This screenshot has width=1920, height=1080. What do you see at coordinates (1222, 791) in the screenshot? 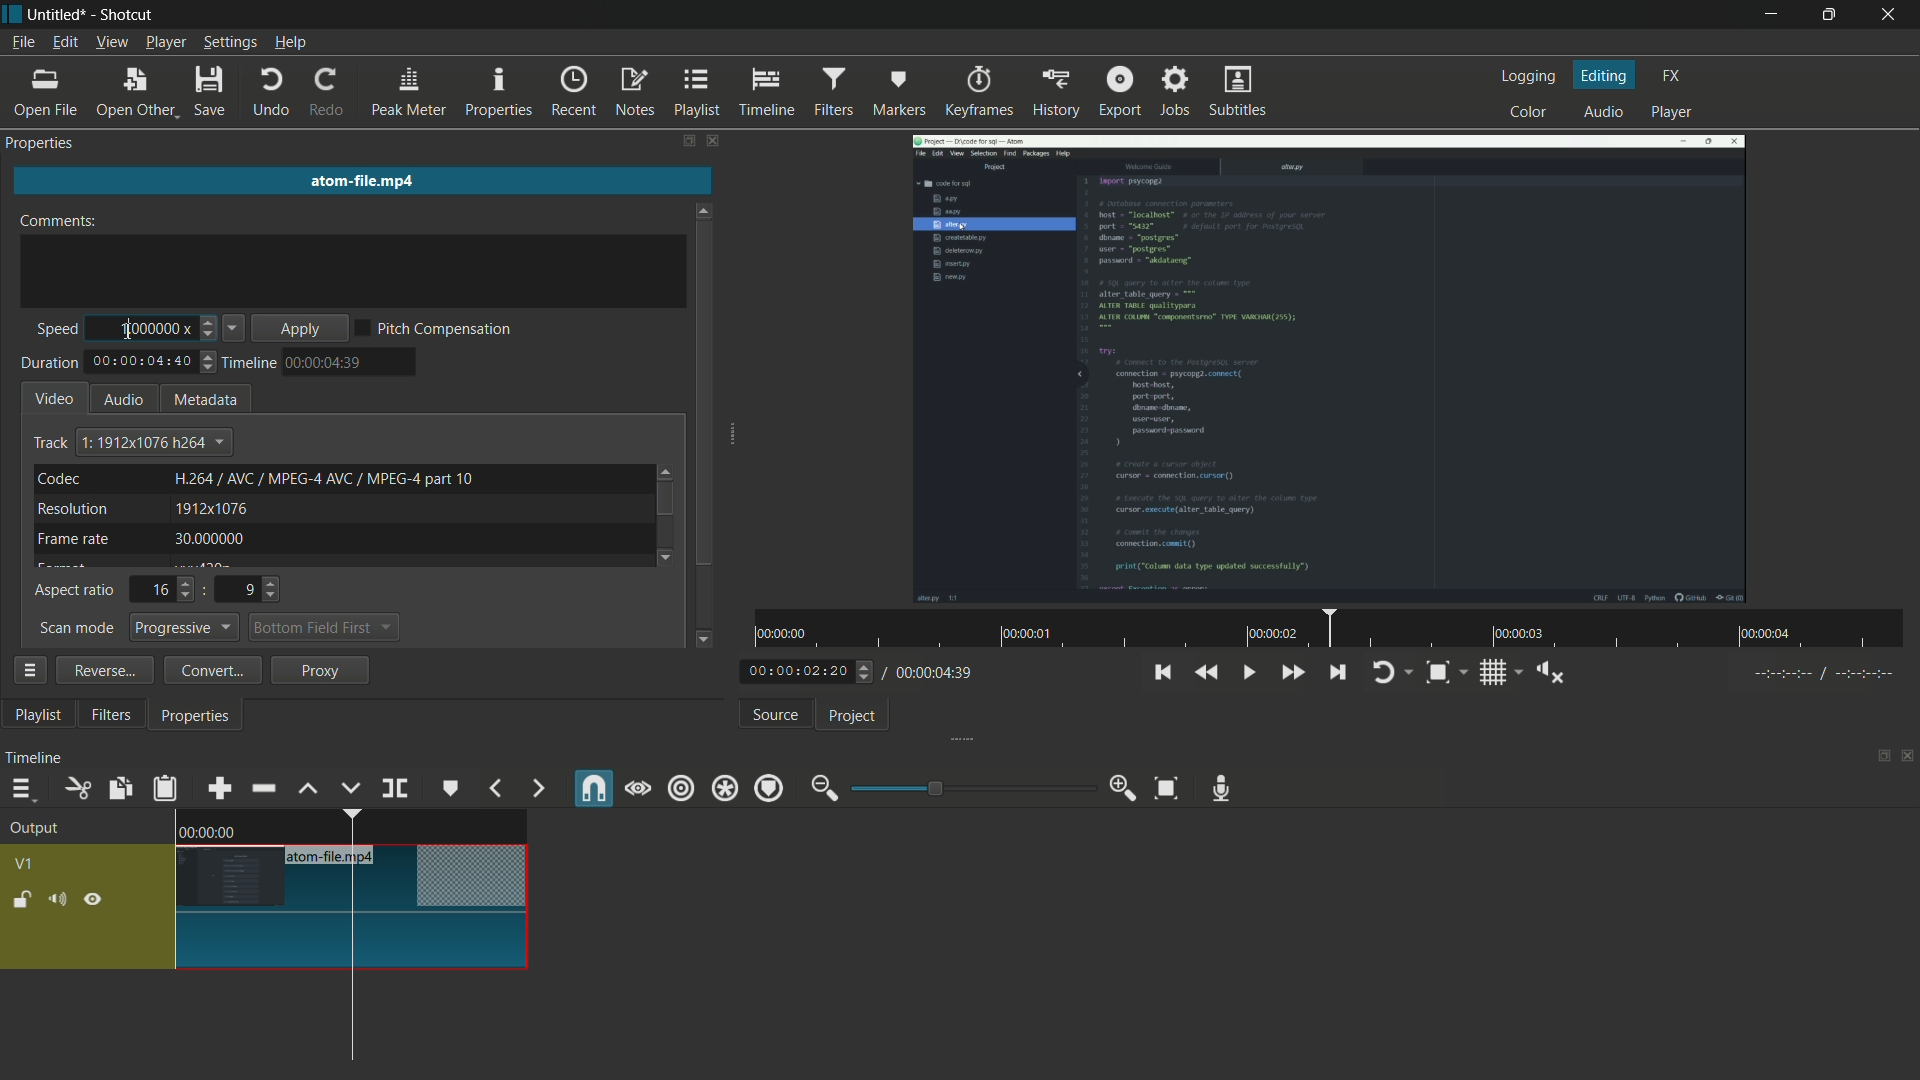
I see `record audio` at bounding box center [1222, 791].